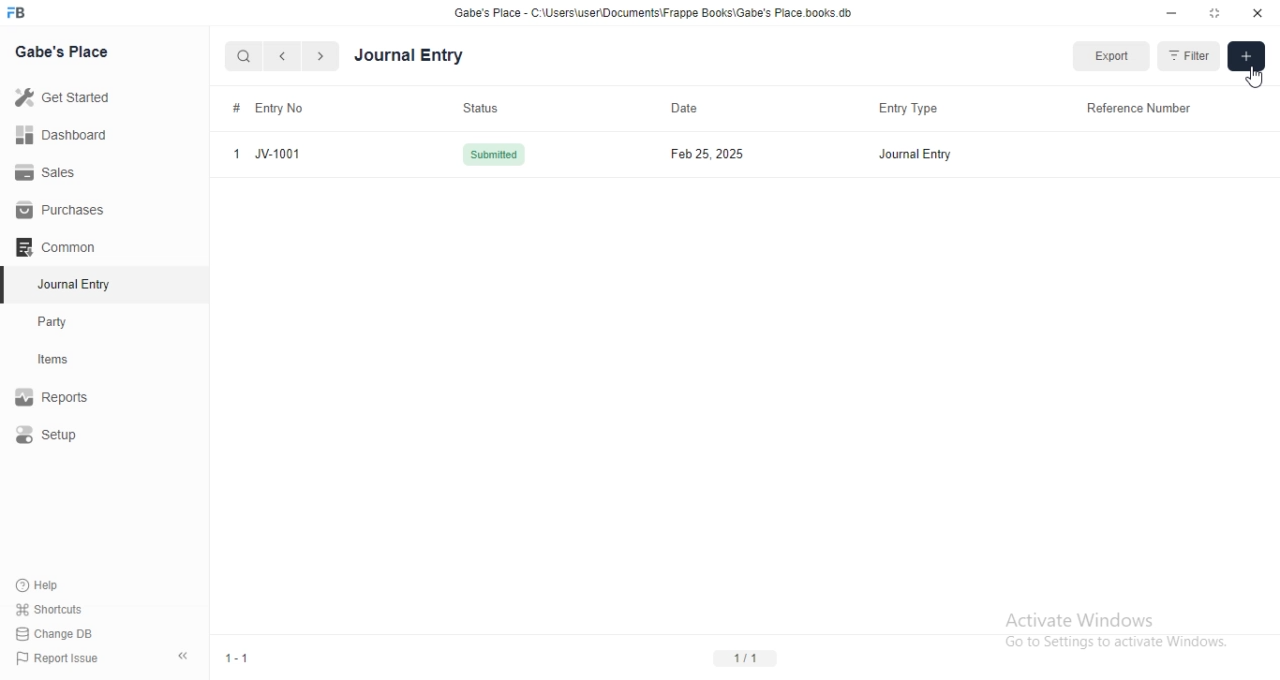 The height and width of the screenshot is (680, 1280). What do you see at coordinates (410, 57) in the screenshot?
I see `Journal Entry` at bounding box center [410, 57].